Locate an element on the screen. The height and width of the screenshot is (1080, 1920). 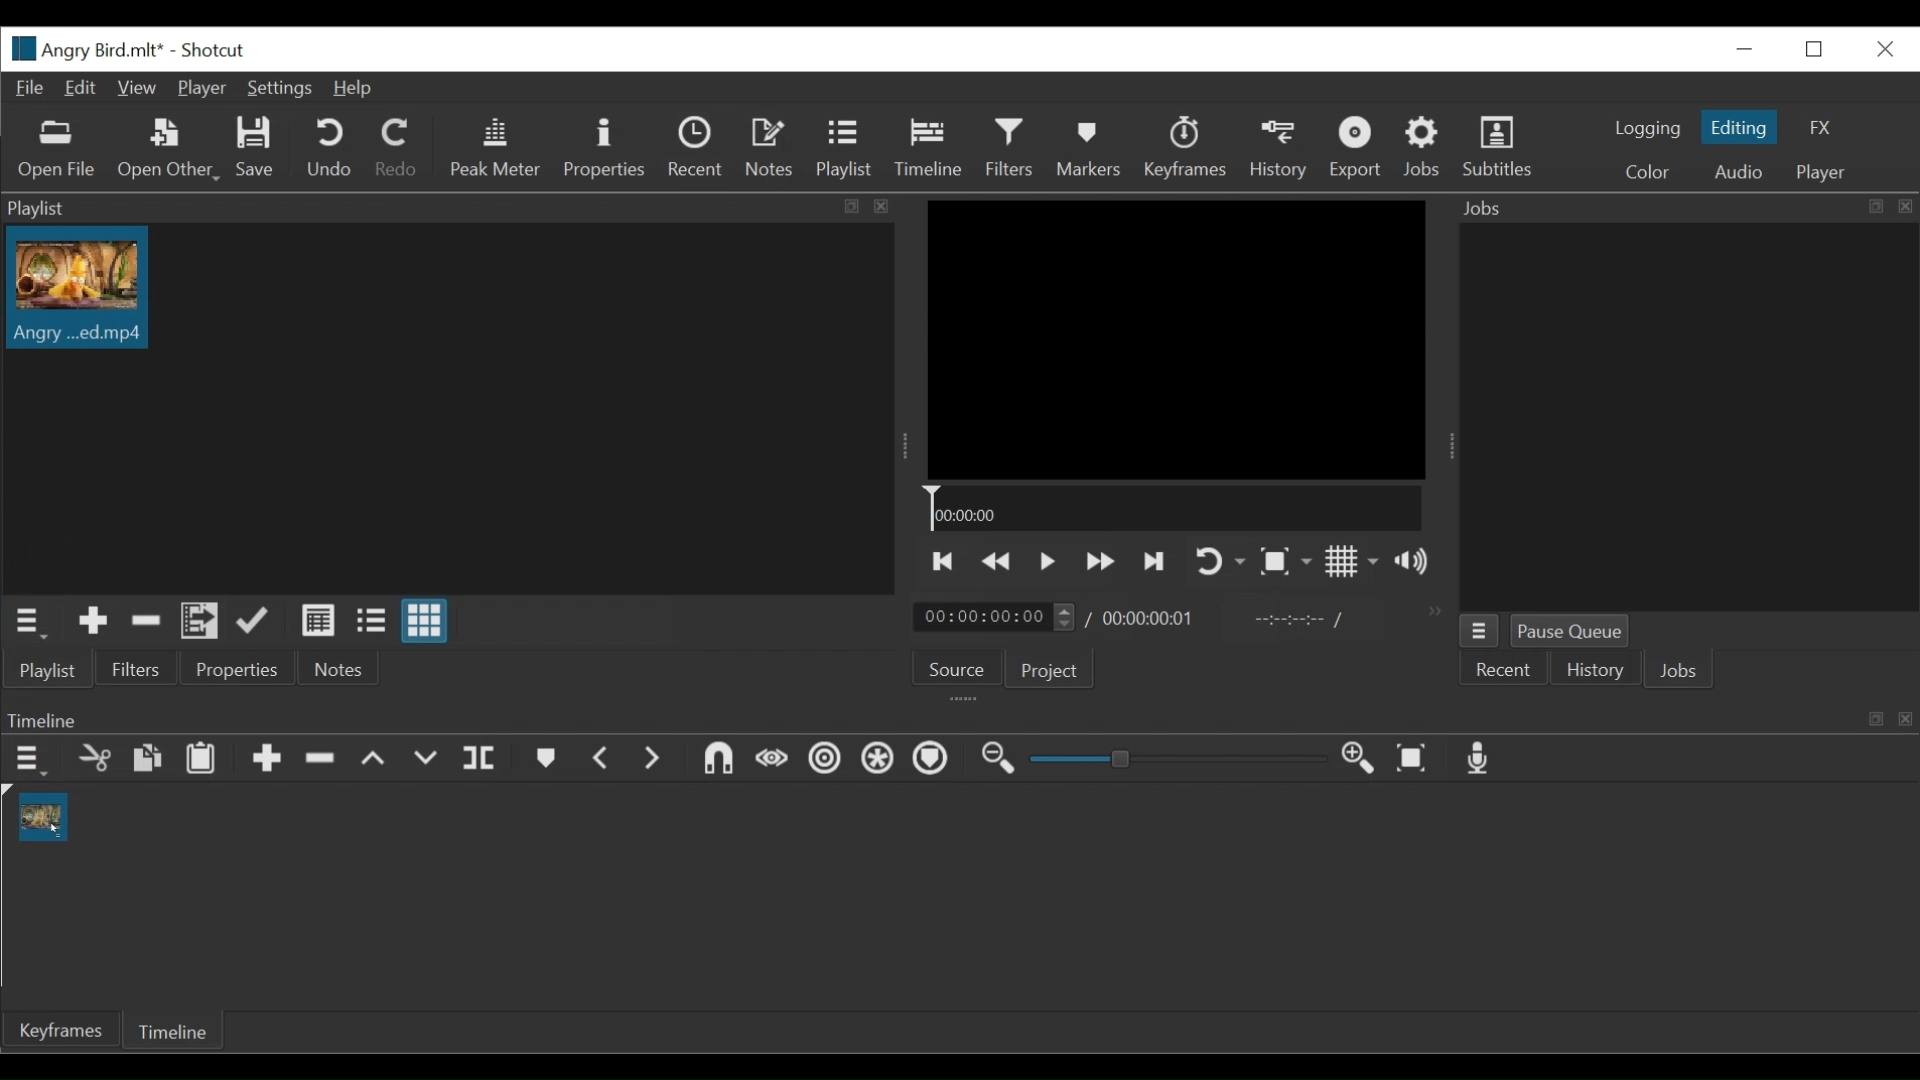
Color is located at coordinates (1653, 171).